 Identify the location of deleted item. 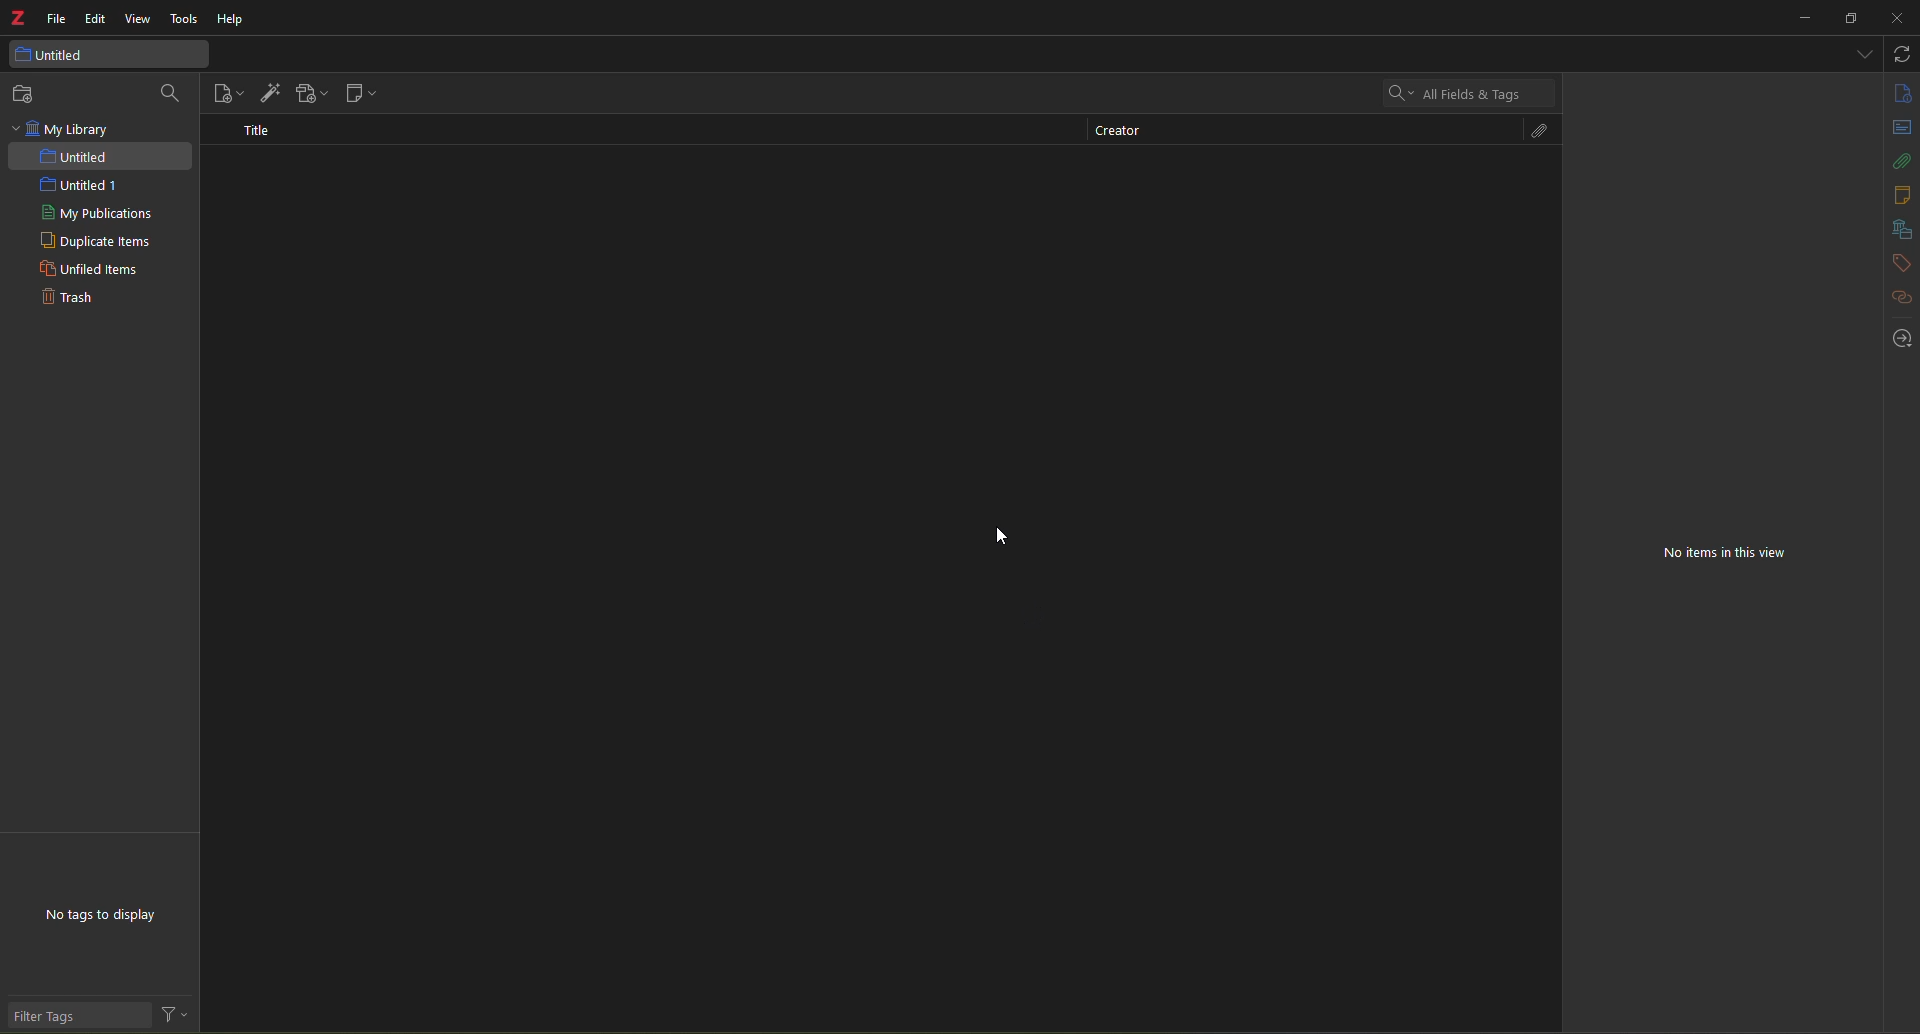
(513, 230).